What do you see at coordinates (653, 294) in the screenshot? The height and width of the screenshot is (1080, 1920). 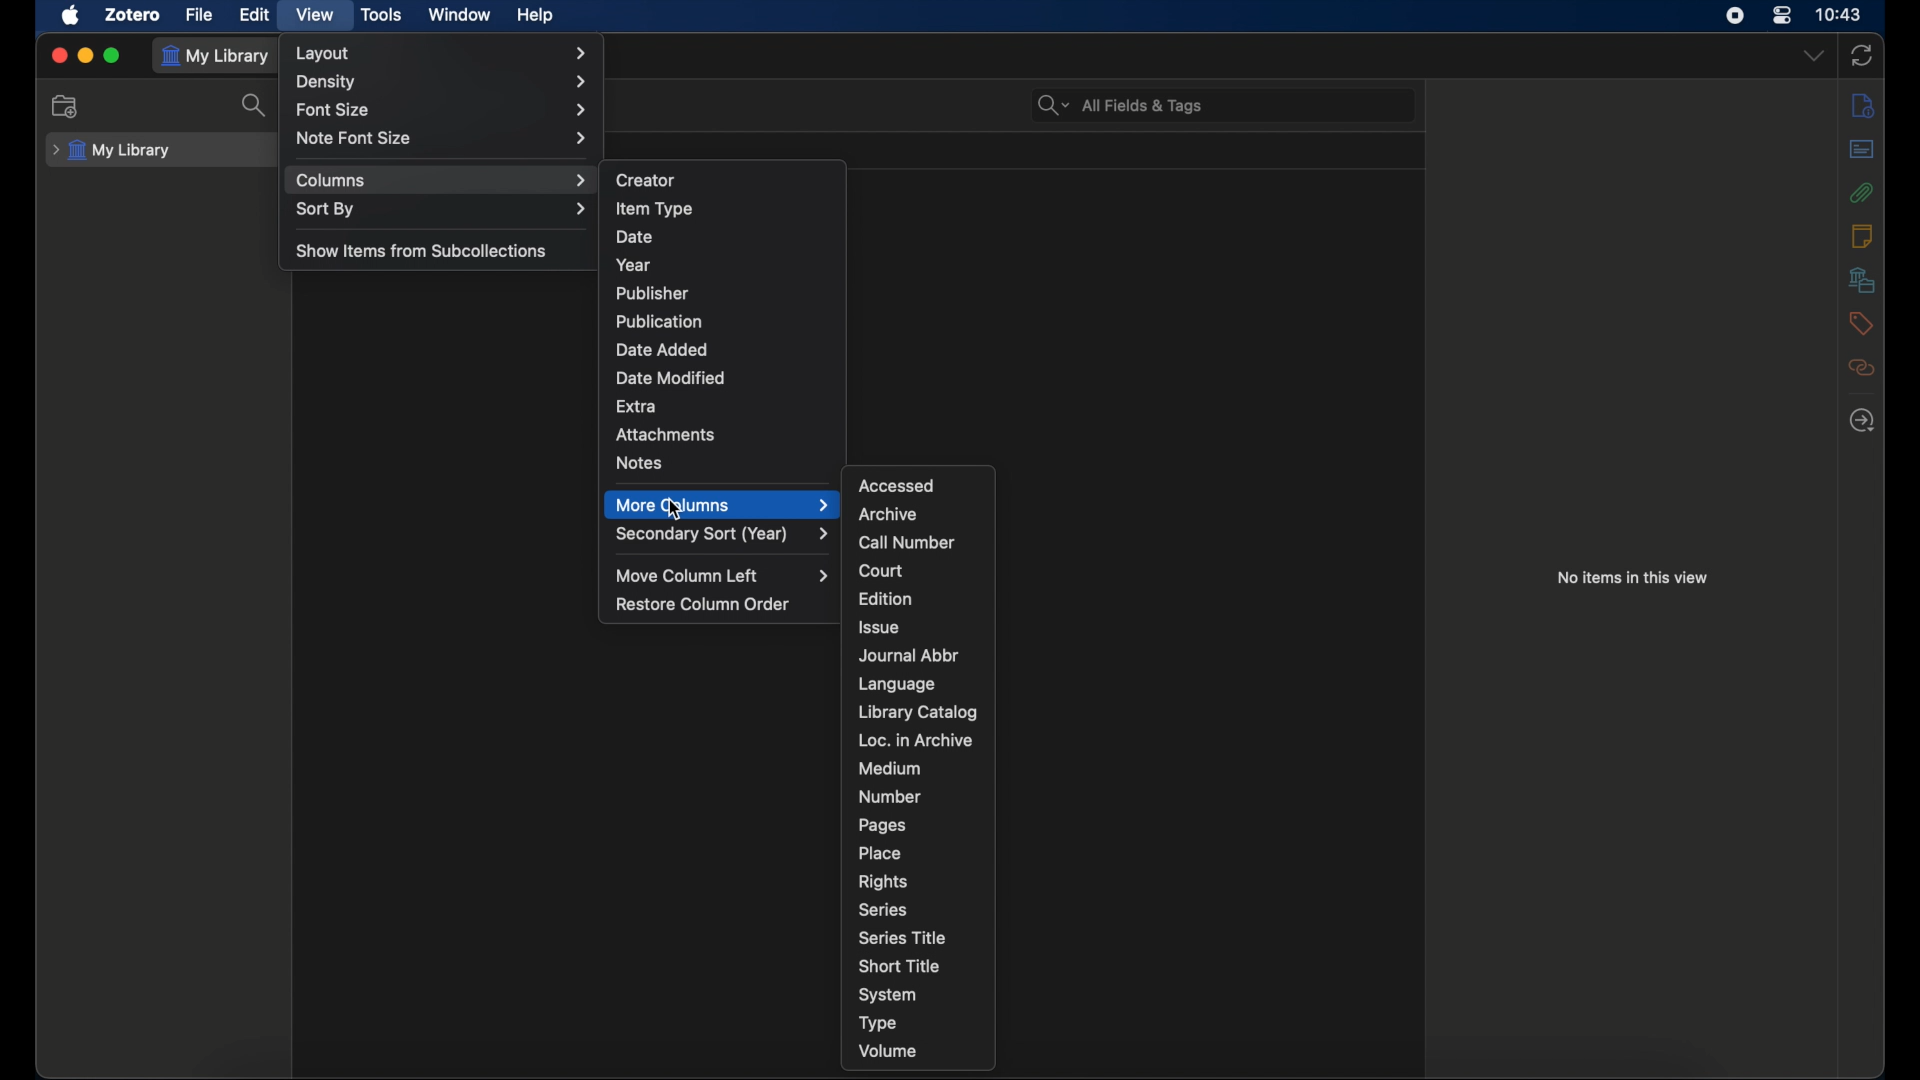 I see `publisher` at bounding box center [653, 294].